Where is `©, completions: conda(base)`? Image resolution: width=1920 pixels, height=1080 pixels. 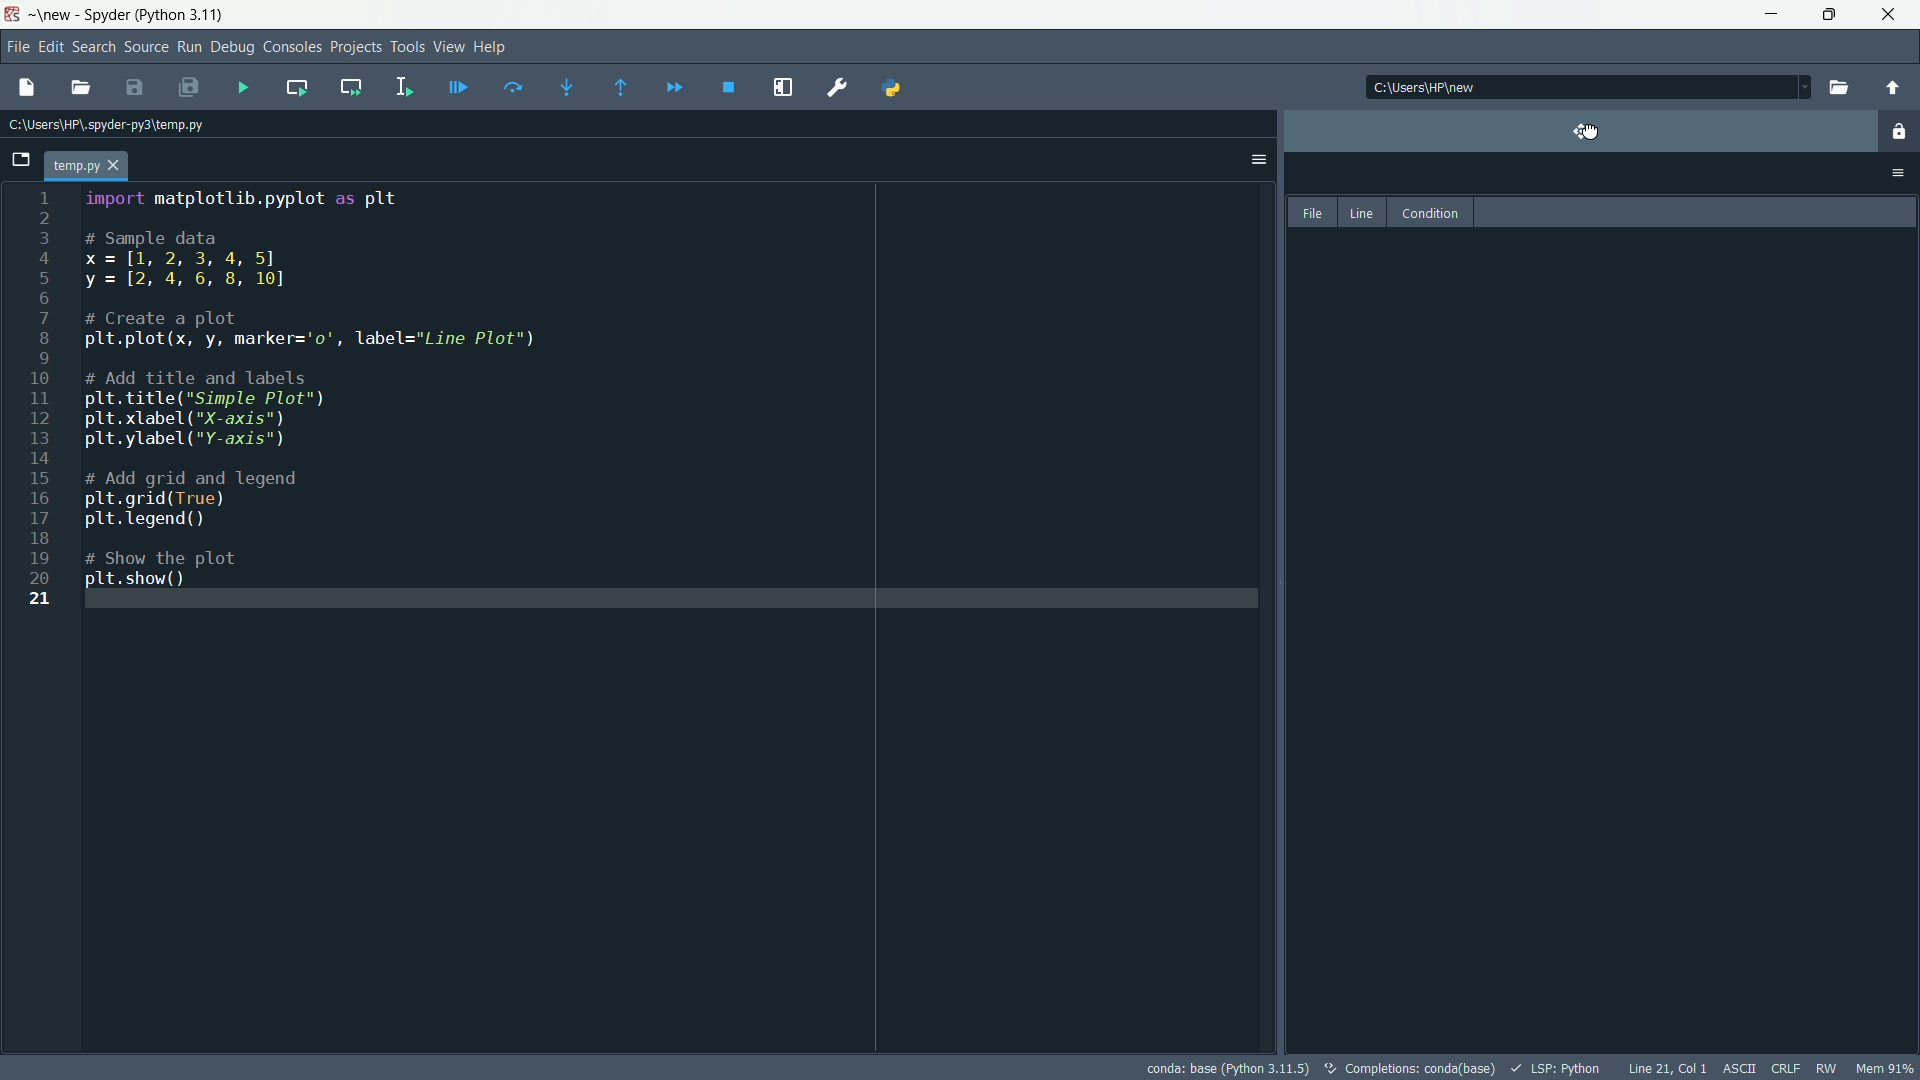
©, completions: conda(base) is located at coordinates (1408, 1065).